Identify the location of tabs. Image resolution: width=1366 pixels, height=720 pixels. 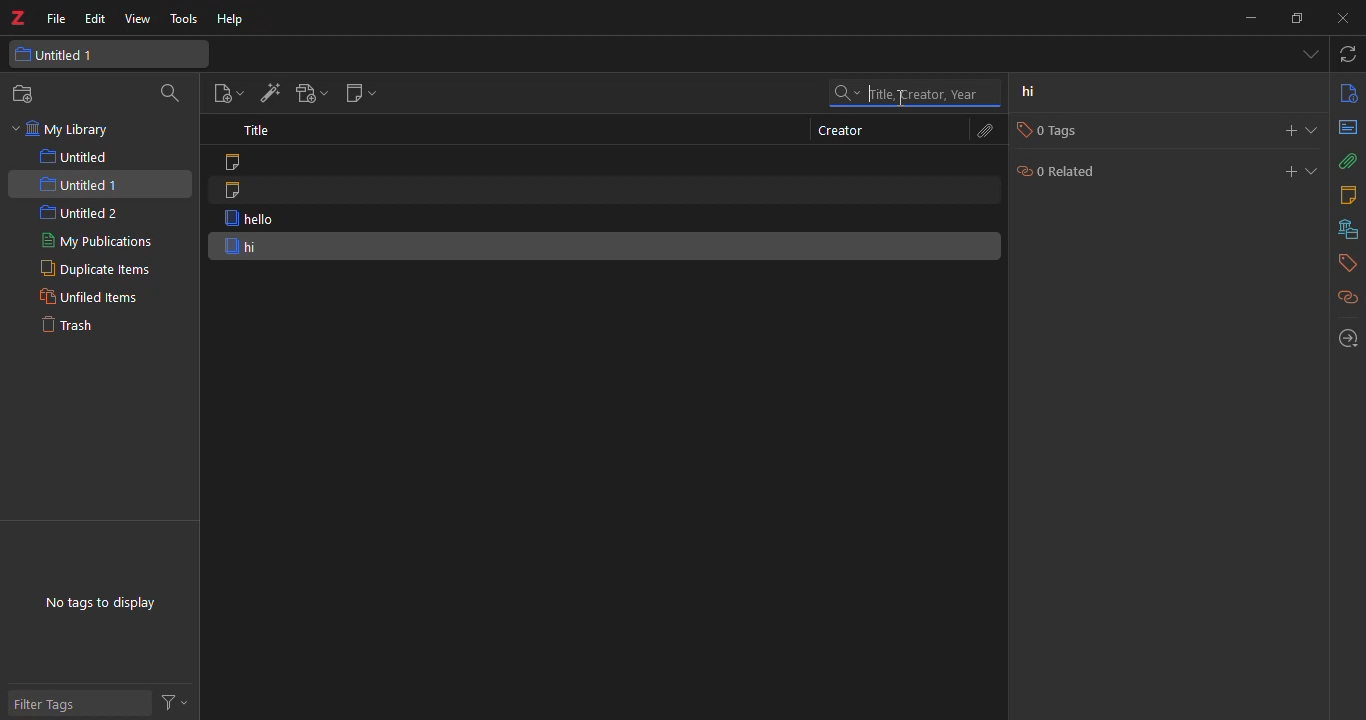
(1309, 55).